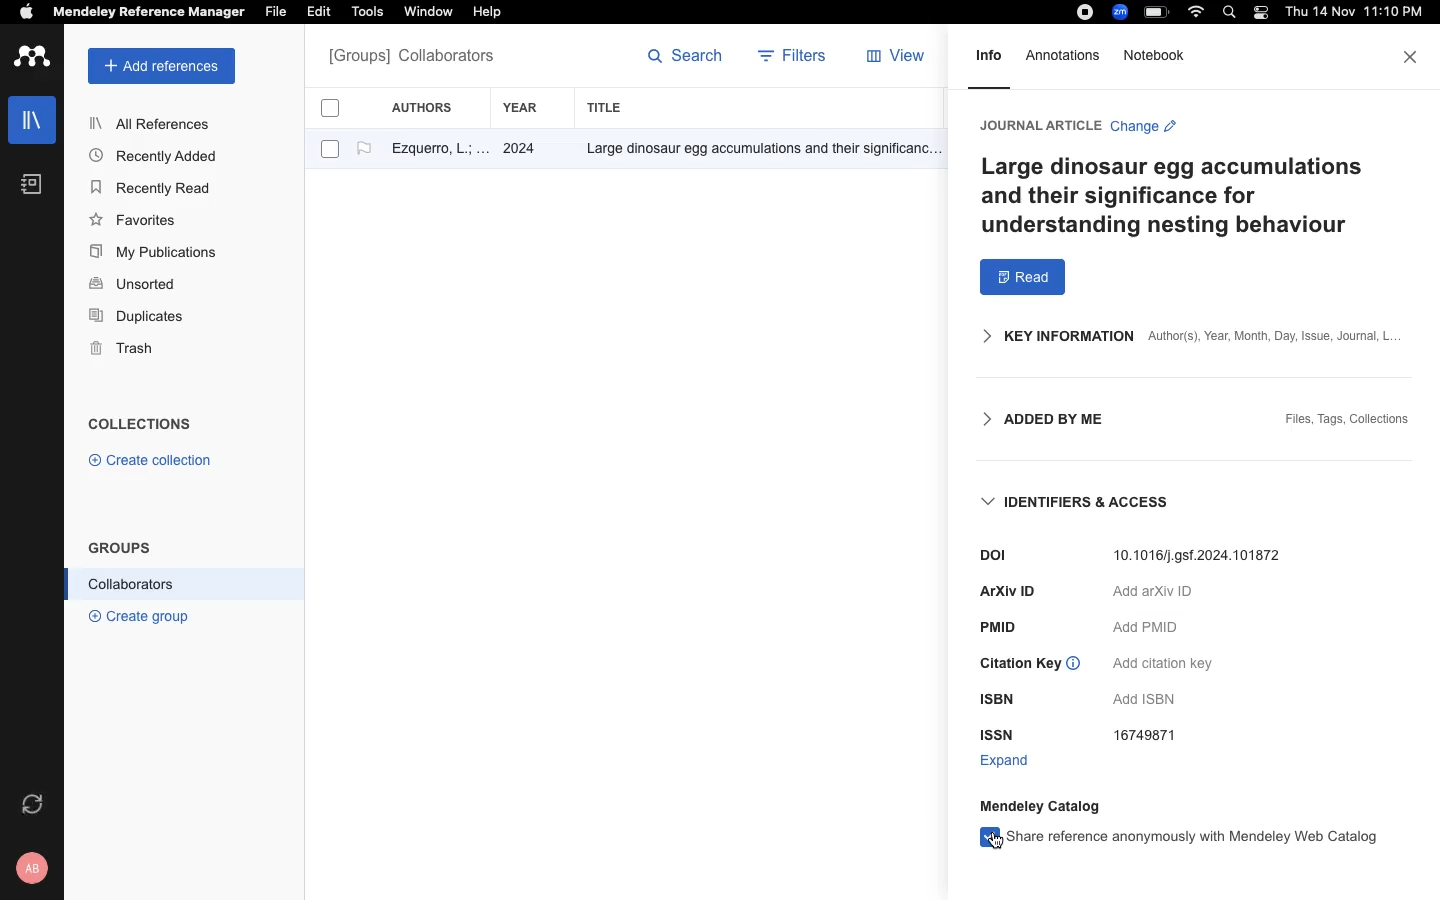 This screenshot has width=1440, height=900. What do you see at coordinates (137, 219) in the screenshot?
I see `Favorites` at bounding box center [137, 219].